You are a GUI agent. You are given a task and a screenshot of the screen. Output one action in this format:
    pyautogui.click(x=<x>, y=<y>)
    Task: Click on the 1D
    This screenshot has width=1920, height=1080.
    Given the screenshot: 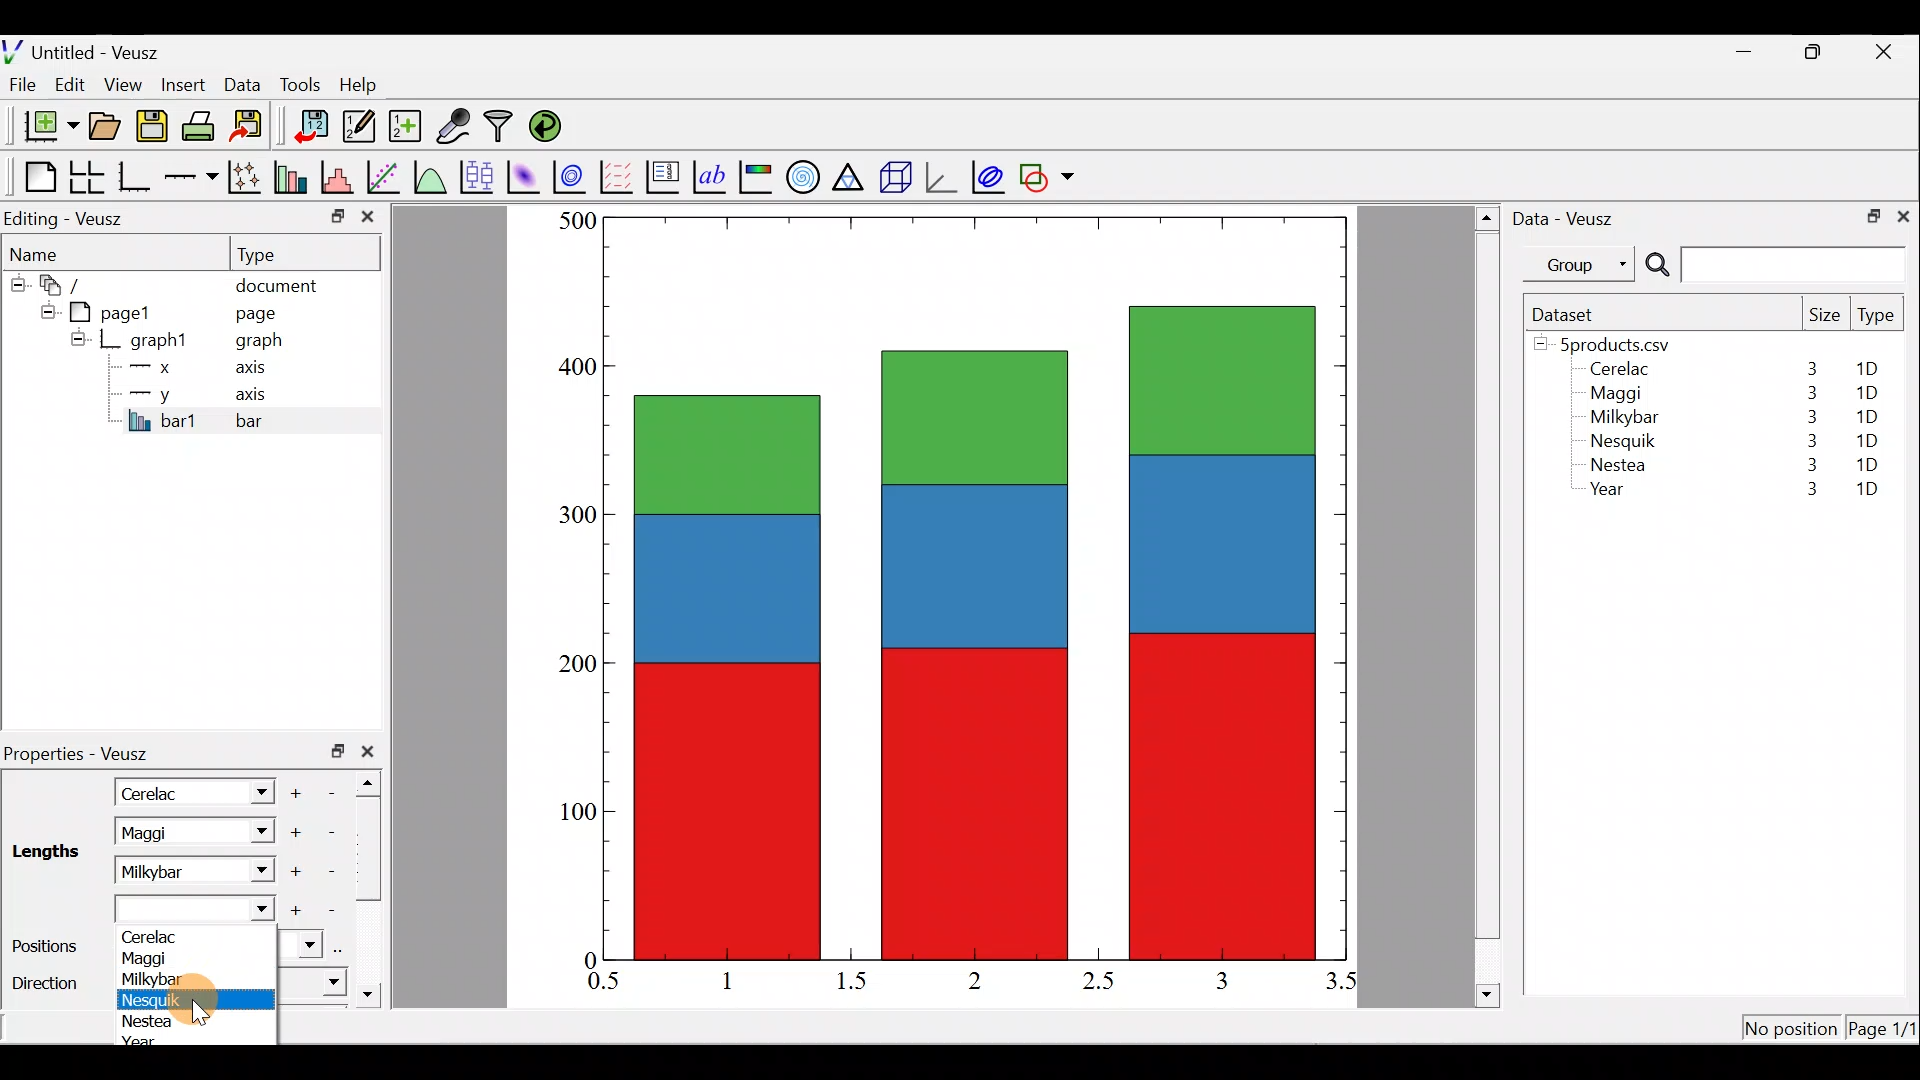 What is the action you would take?
    pyautogui.click(x=1867, y=491)
    